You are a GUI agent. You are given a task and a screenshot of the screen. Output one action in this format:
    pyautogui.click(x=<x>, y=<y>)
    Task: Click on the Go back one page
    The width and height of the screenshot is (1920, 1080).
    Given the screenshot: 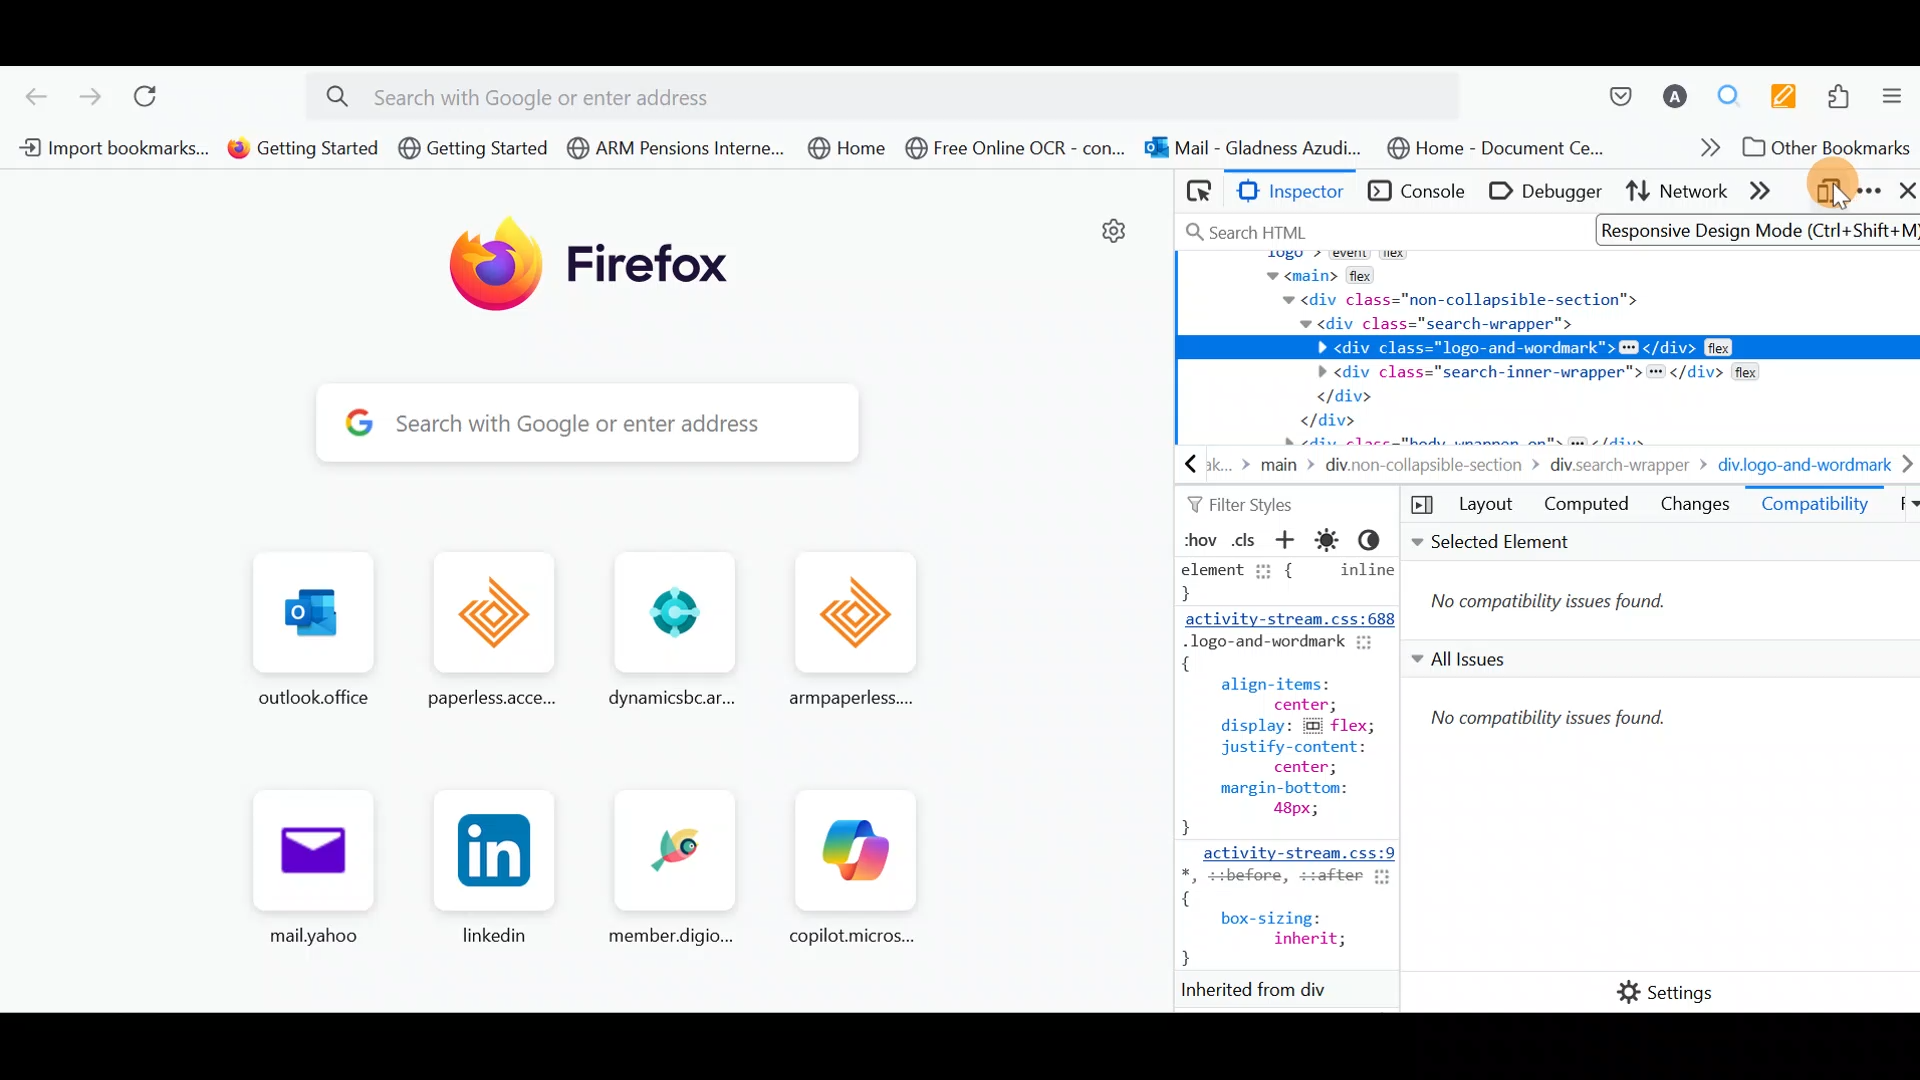 What is the action you would take?
    pyautogui.click(x=28, y=92)
    